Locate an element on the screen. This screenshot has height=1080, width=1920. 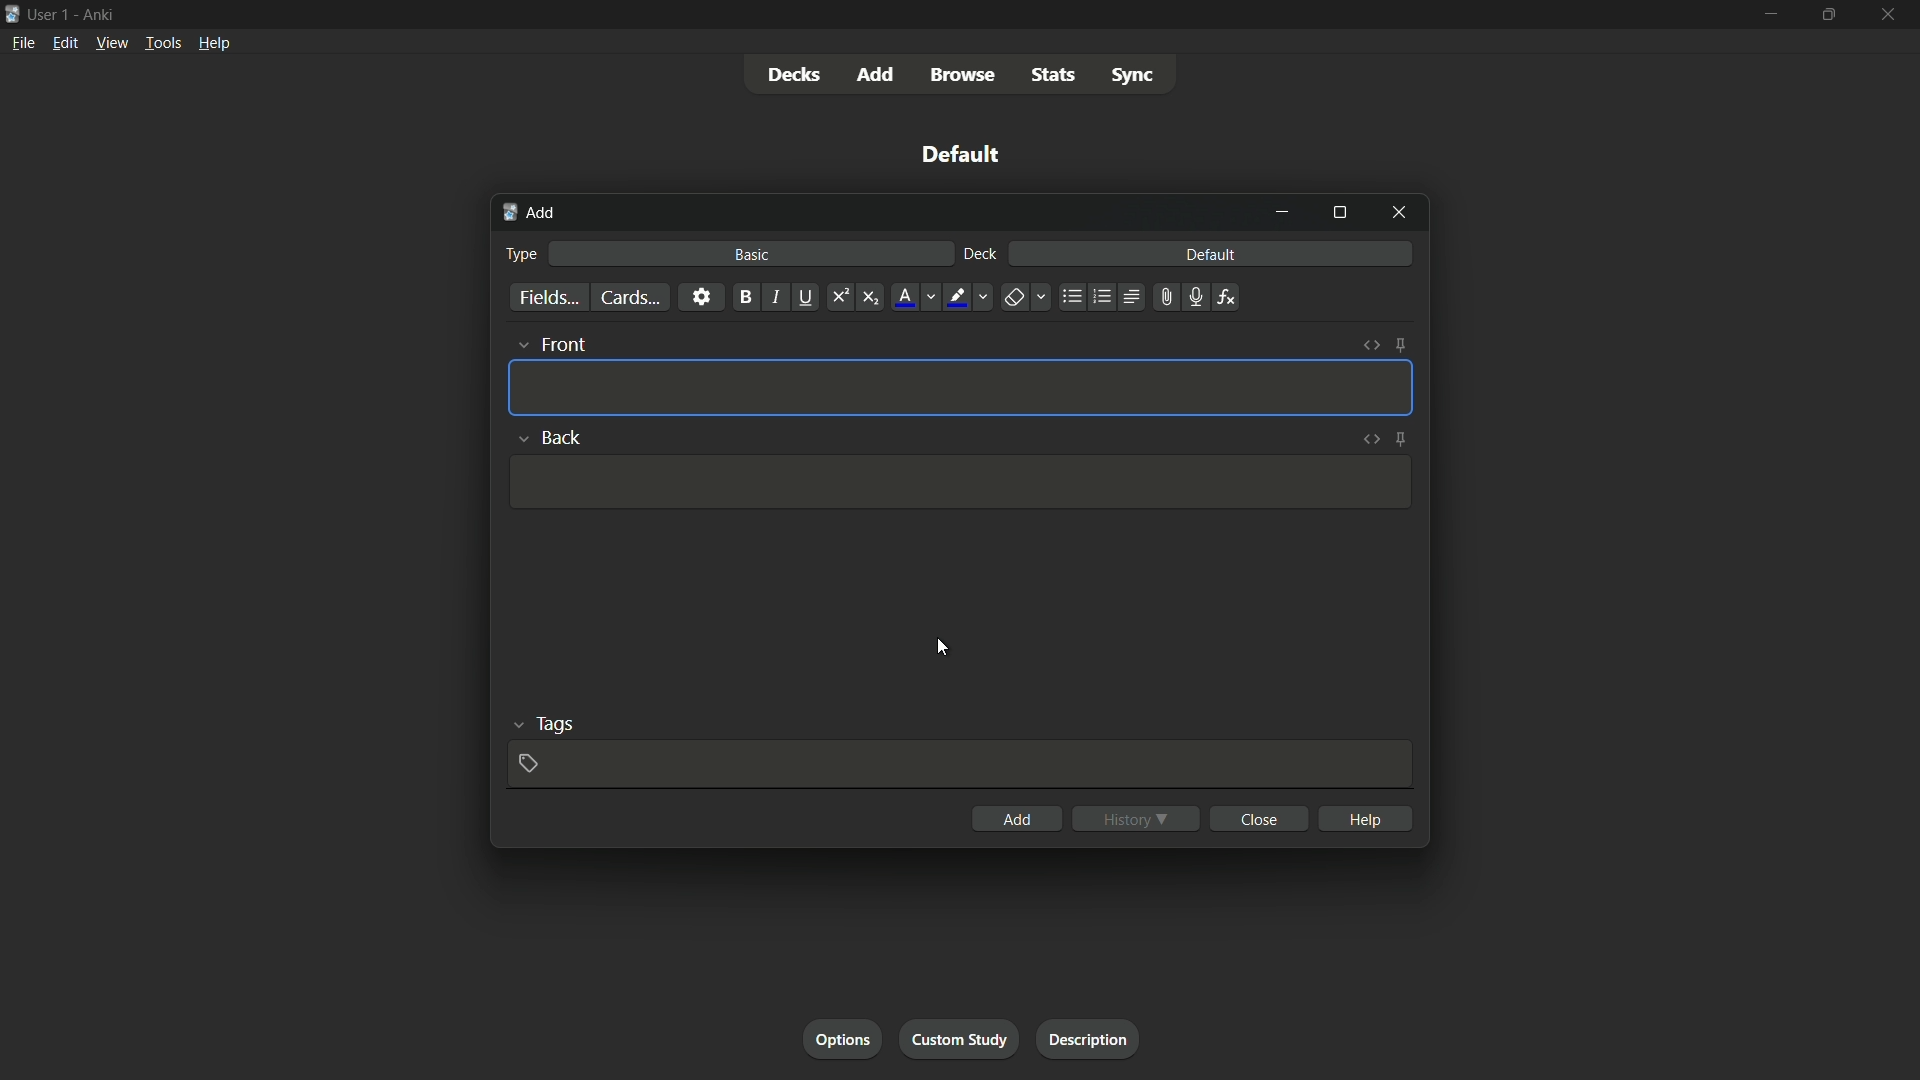
unordered list is located at coordinates (1073, 297).